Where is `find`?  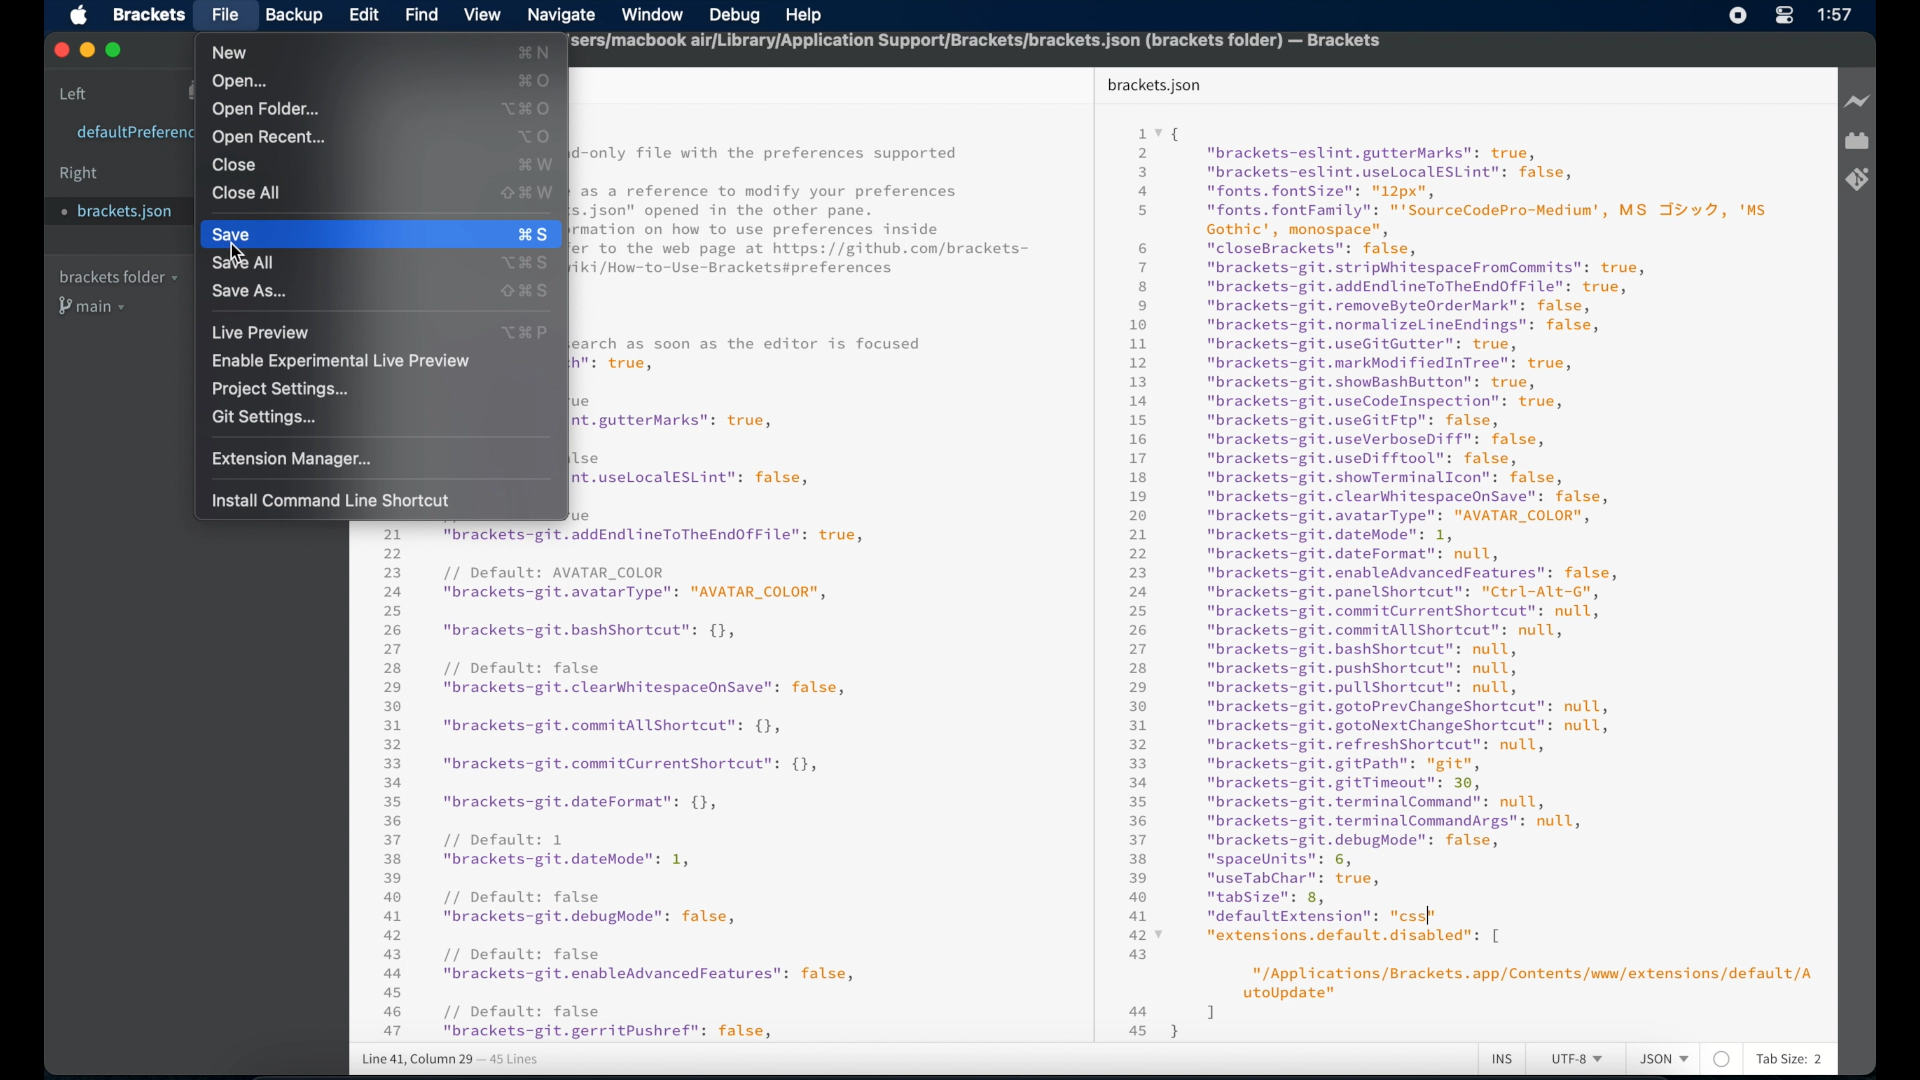
find is located at coordinates (422, 14).